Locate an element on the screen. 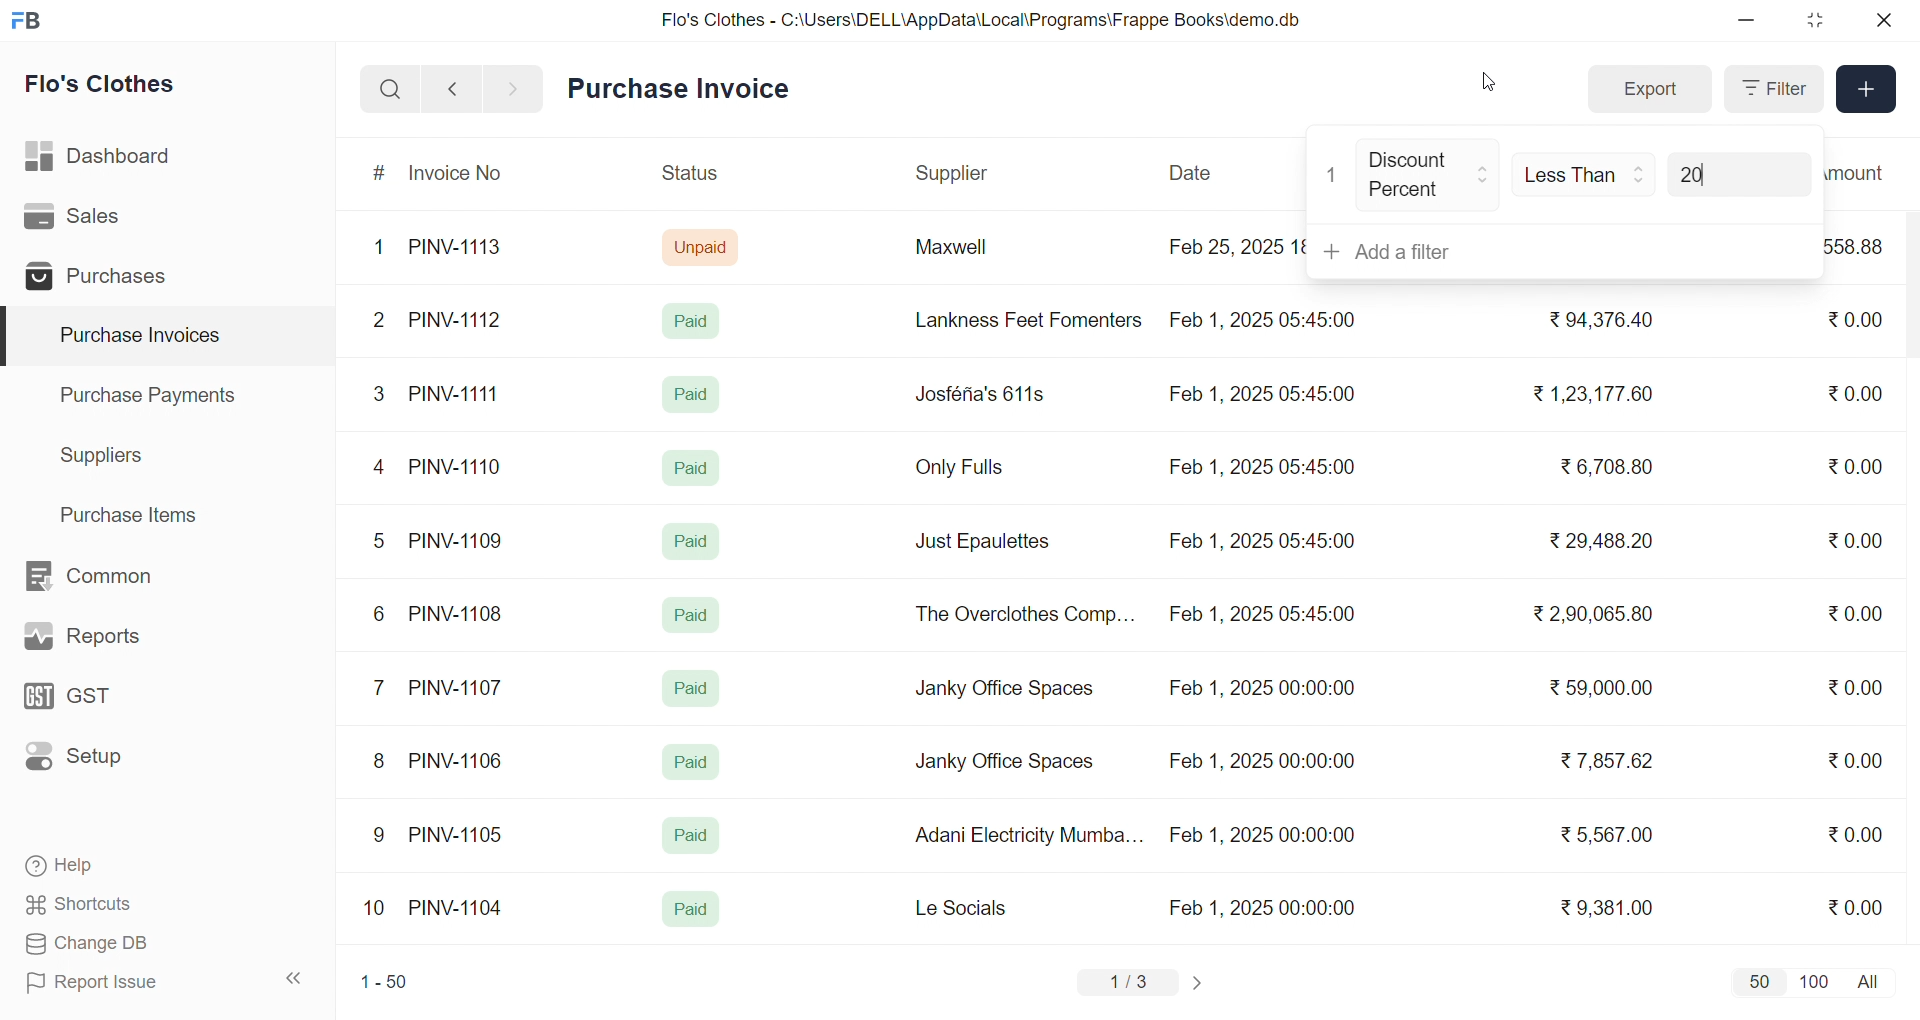 This screenshot has width=1920, height=1020. Janky Office Spaces is located at coordinates (1004, 764).